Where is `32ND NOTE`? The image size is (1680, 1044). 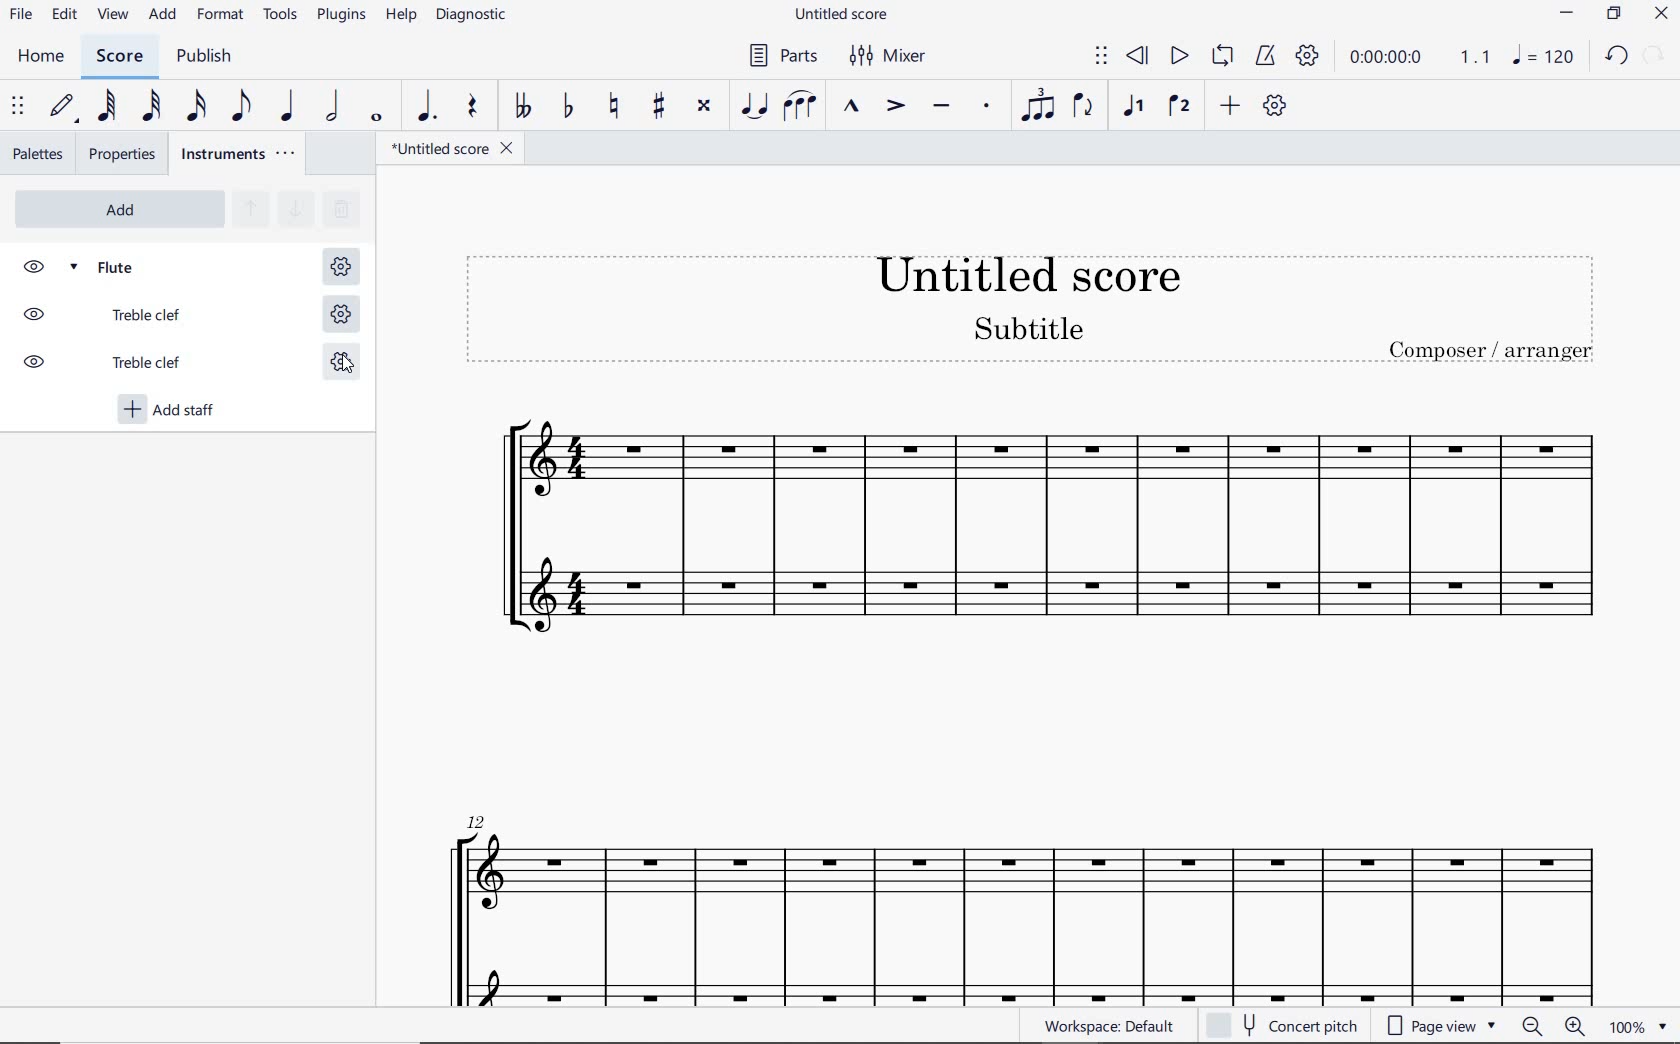
32ND NOTE is located at coordinates (151, 107).